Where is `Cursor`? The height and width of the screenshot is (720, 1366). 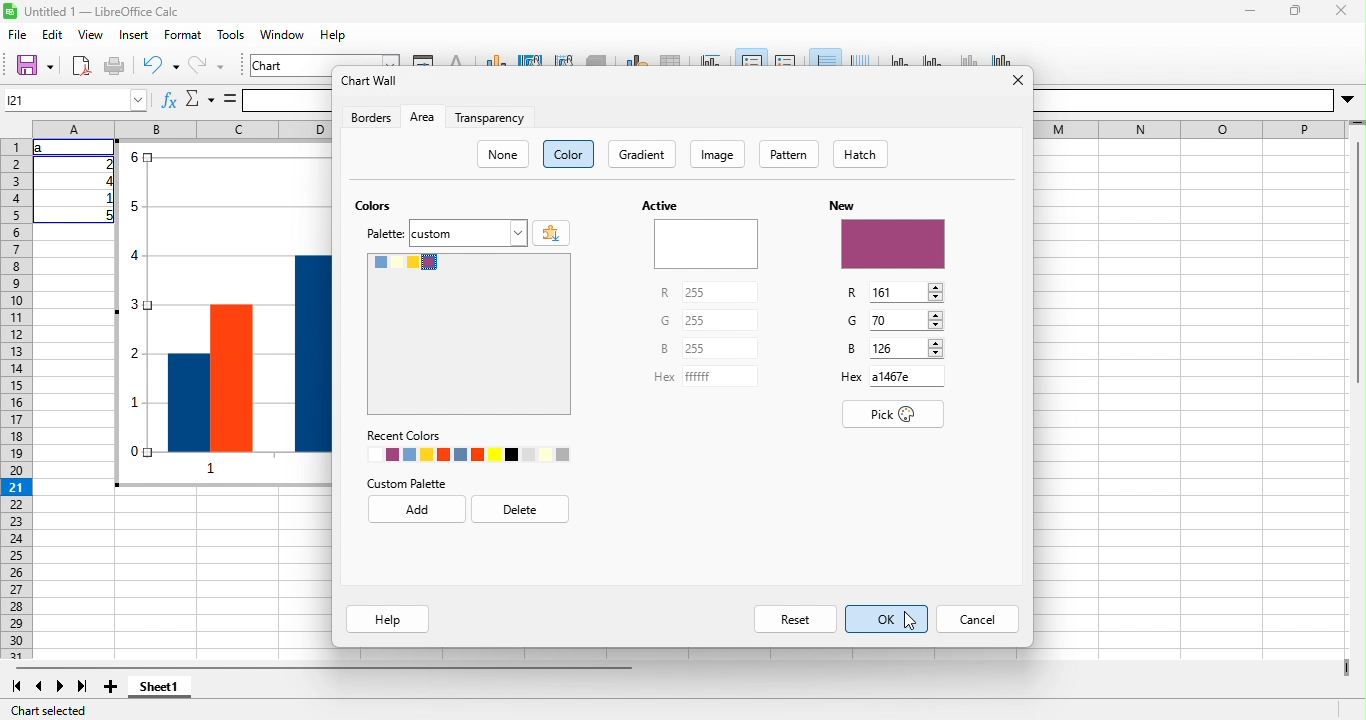
Cursor is located at coordinates (910, 620).